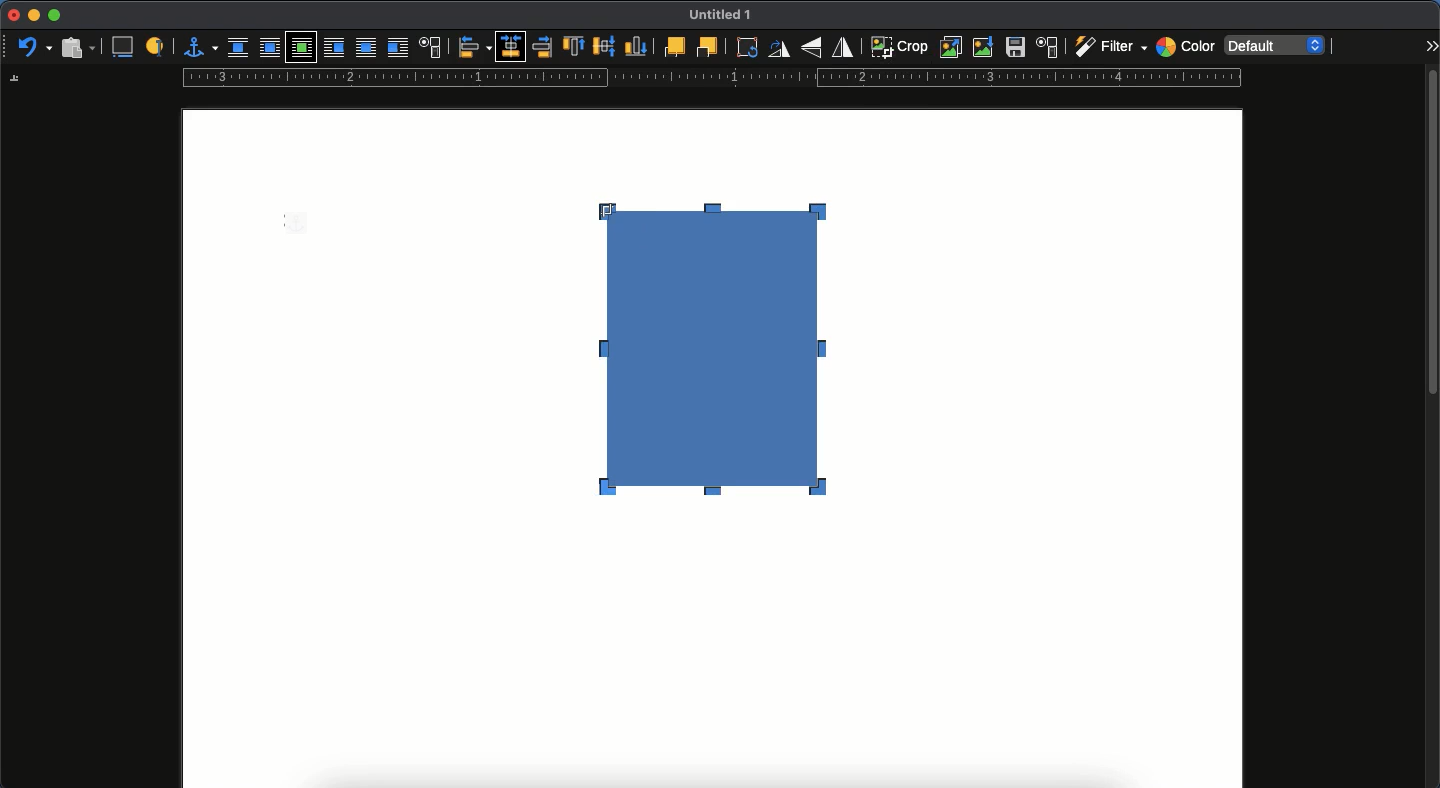 The width and height of the screenshot is (1440, 788). I want to click on click, so click(631, 216).